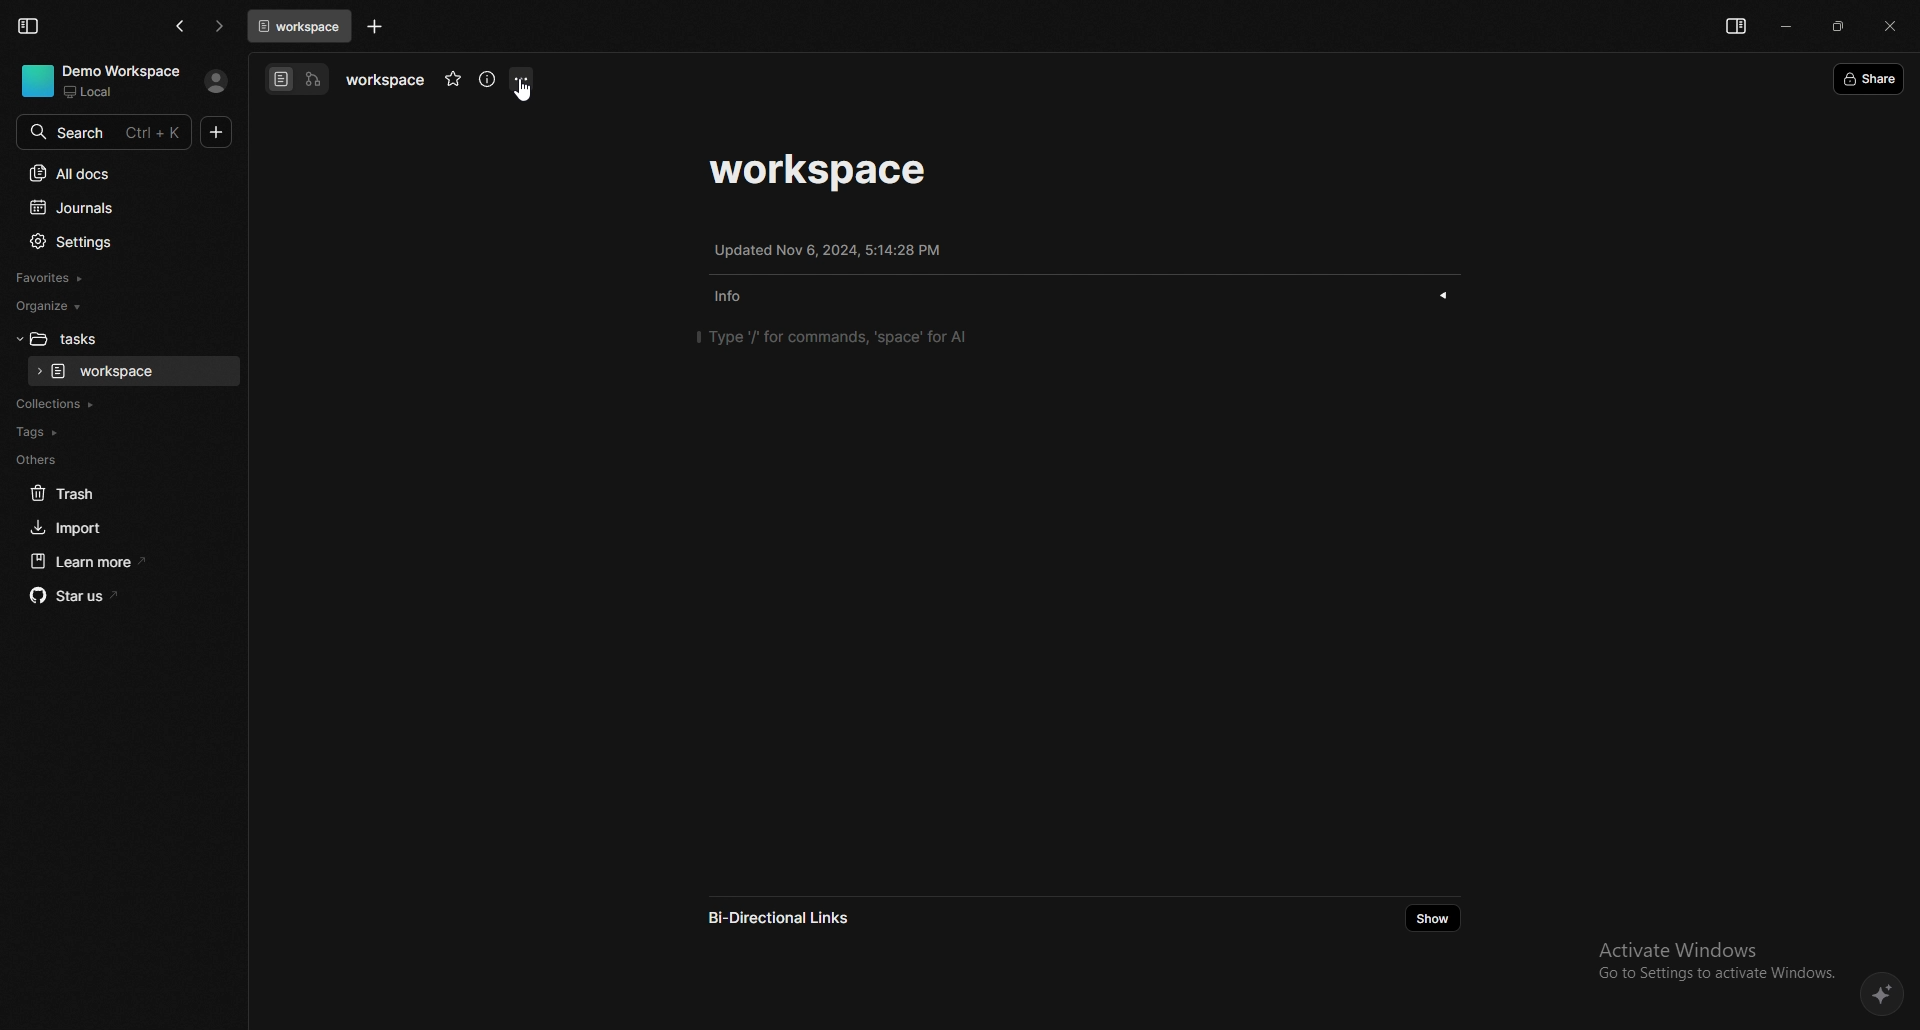 The height and width of the screenshot is (1030, 1920). What do you see at coordinates (1735, 27) in the screenshot?
I see `show sidebar` at bounding box center [1735, 27].